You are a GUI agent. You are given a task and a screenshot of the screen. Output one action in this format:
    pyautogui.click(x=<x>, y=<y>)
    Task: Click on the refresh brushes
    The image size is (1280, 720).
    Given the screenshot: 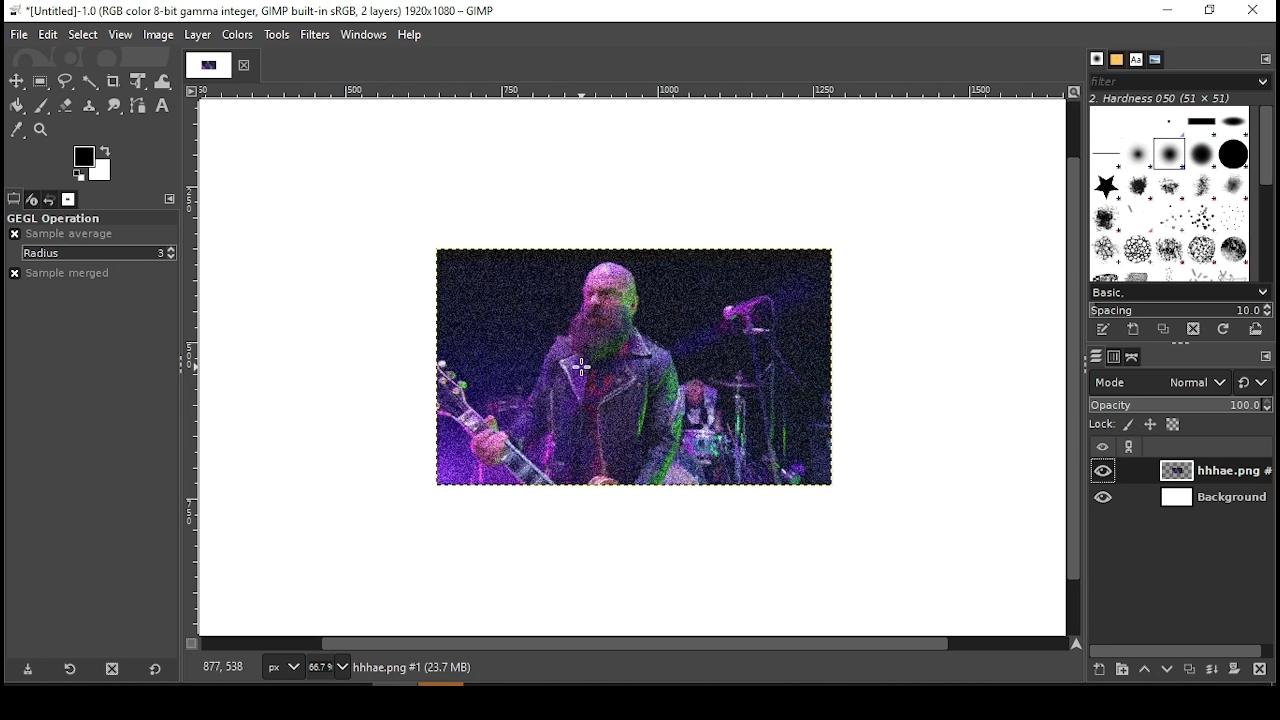 What is the action you would take?
    pyautogui.click(x=1228, y=332)
    